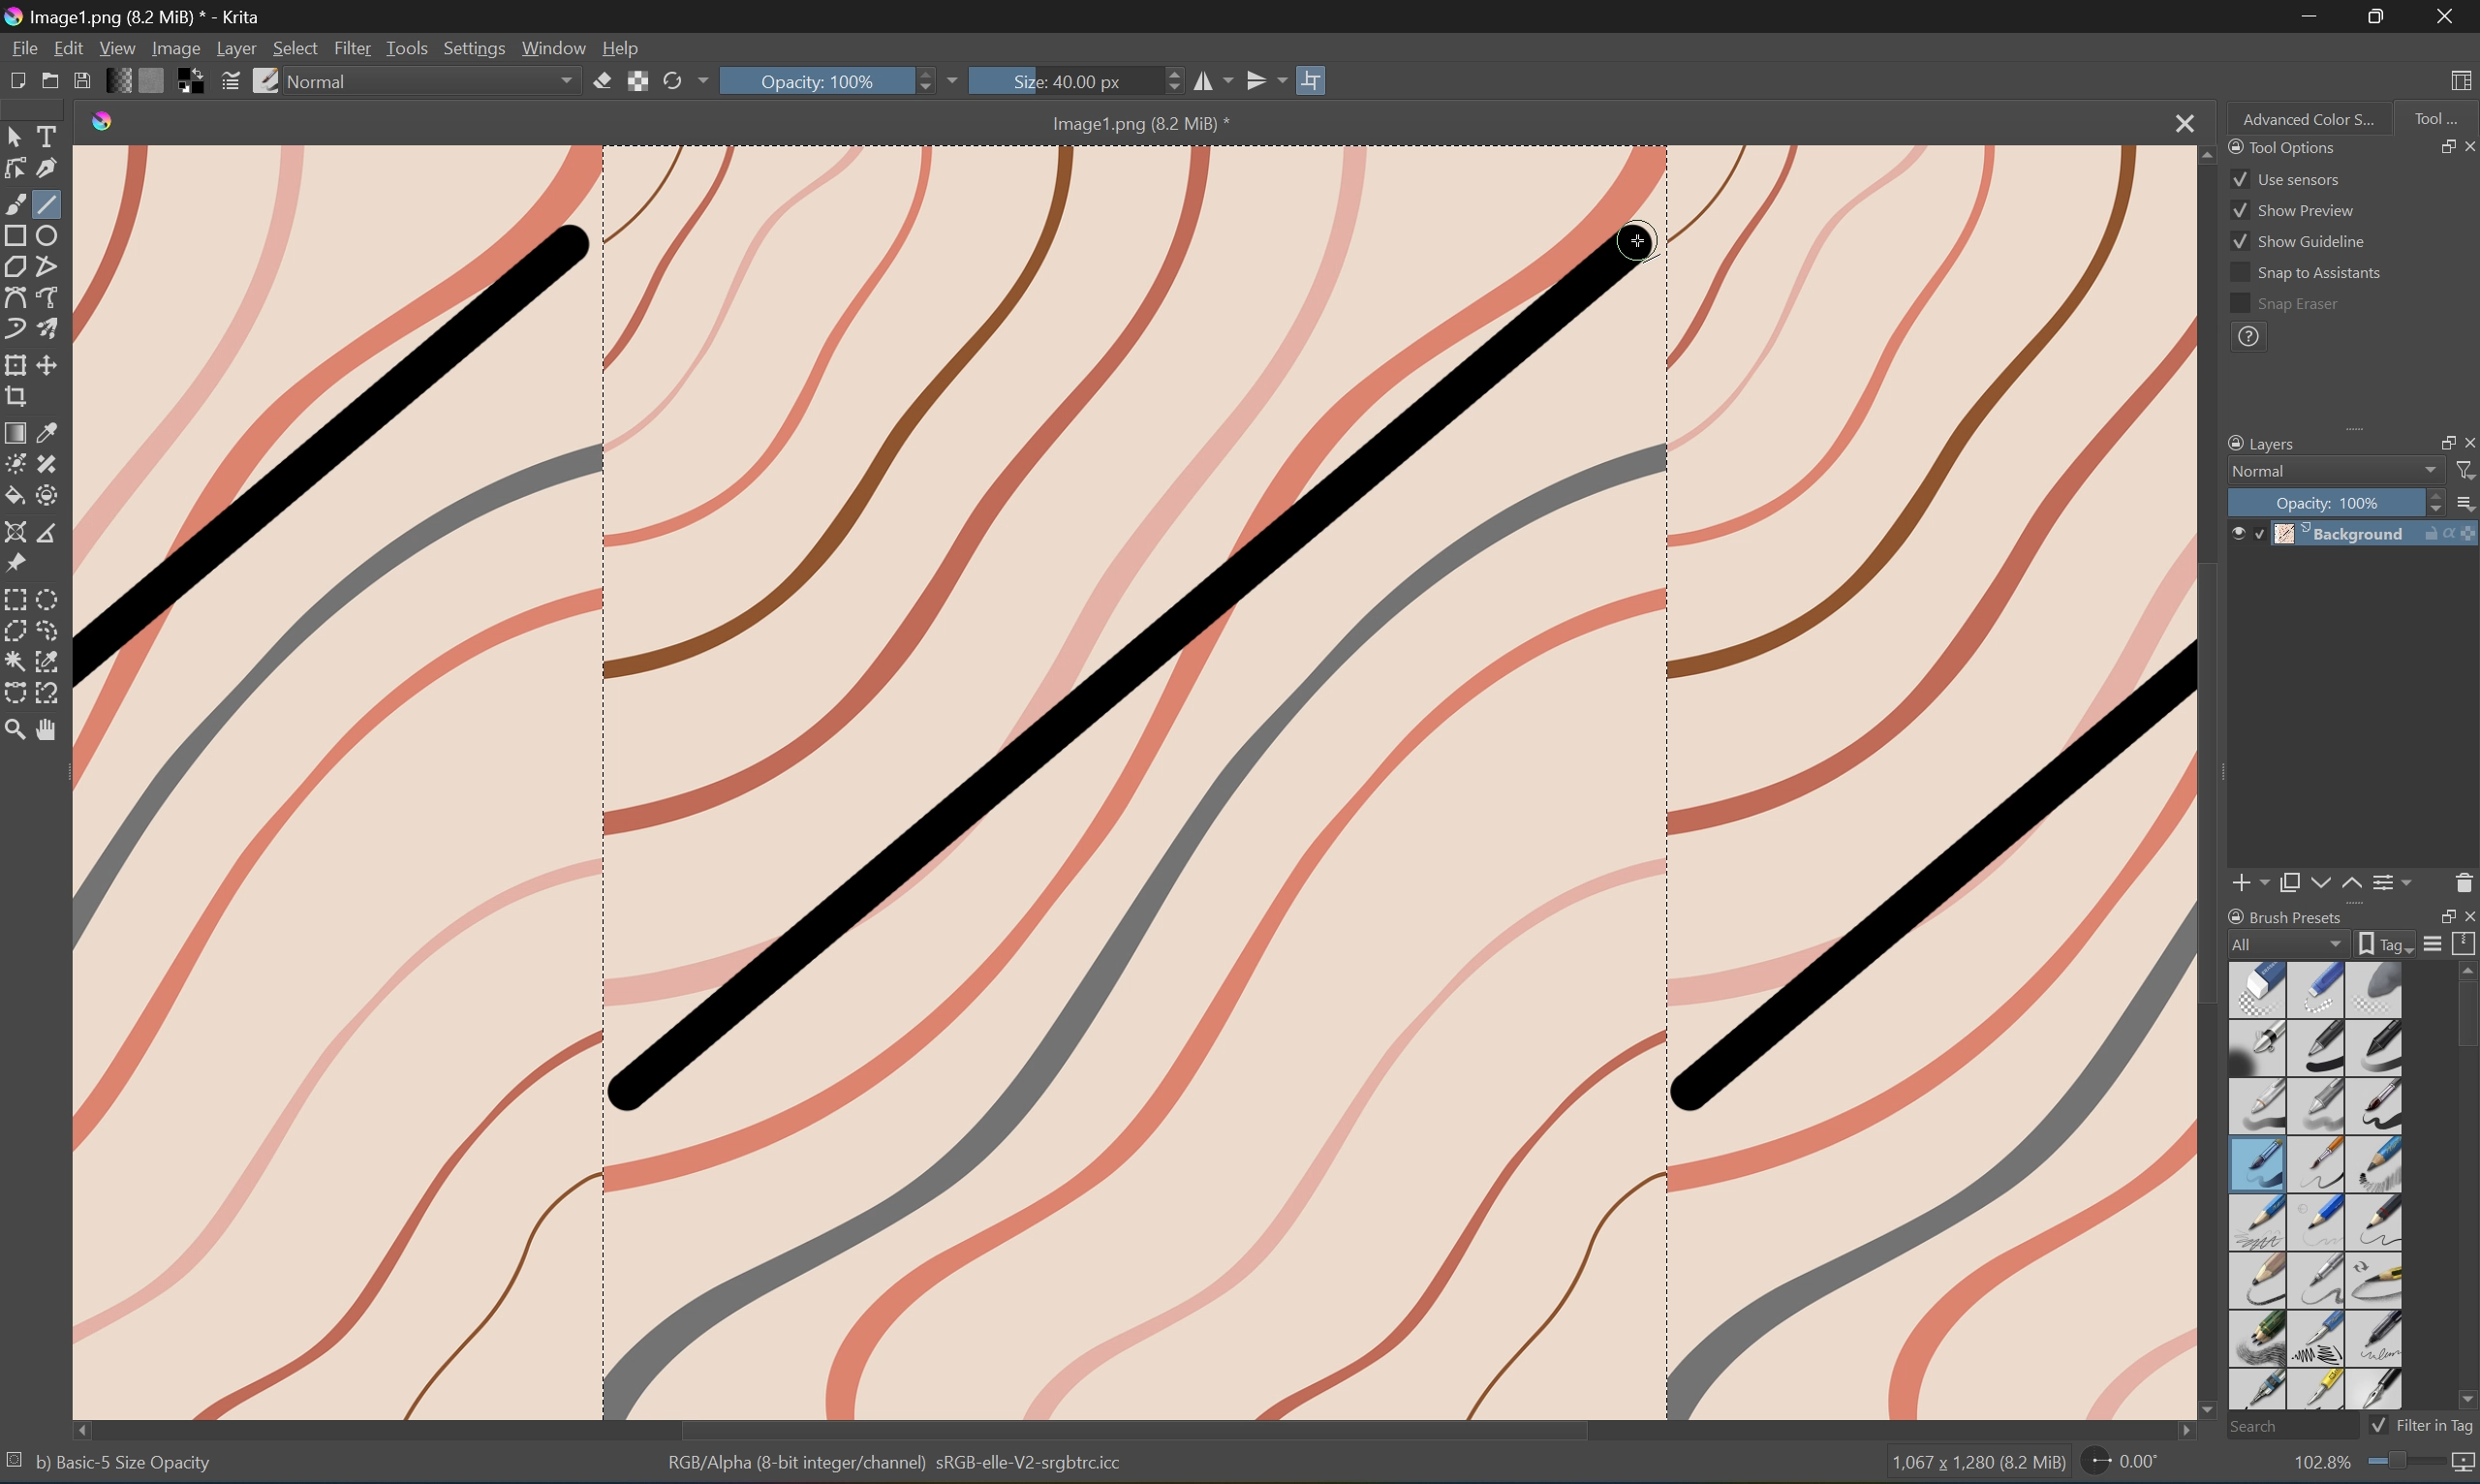 This screenshot has width=2480, height=1484. Describe the element at coordinates (174, 47) in the screenshot. I see `Image` at that location.